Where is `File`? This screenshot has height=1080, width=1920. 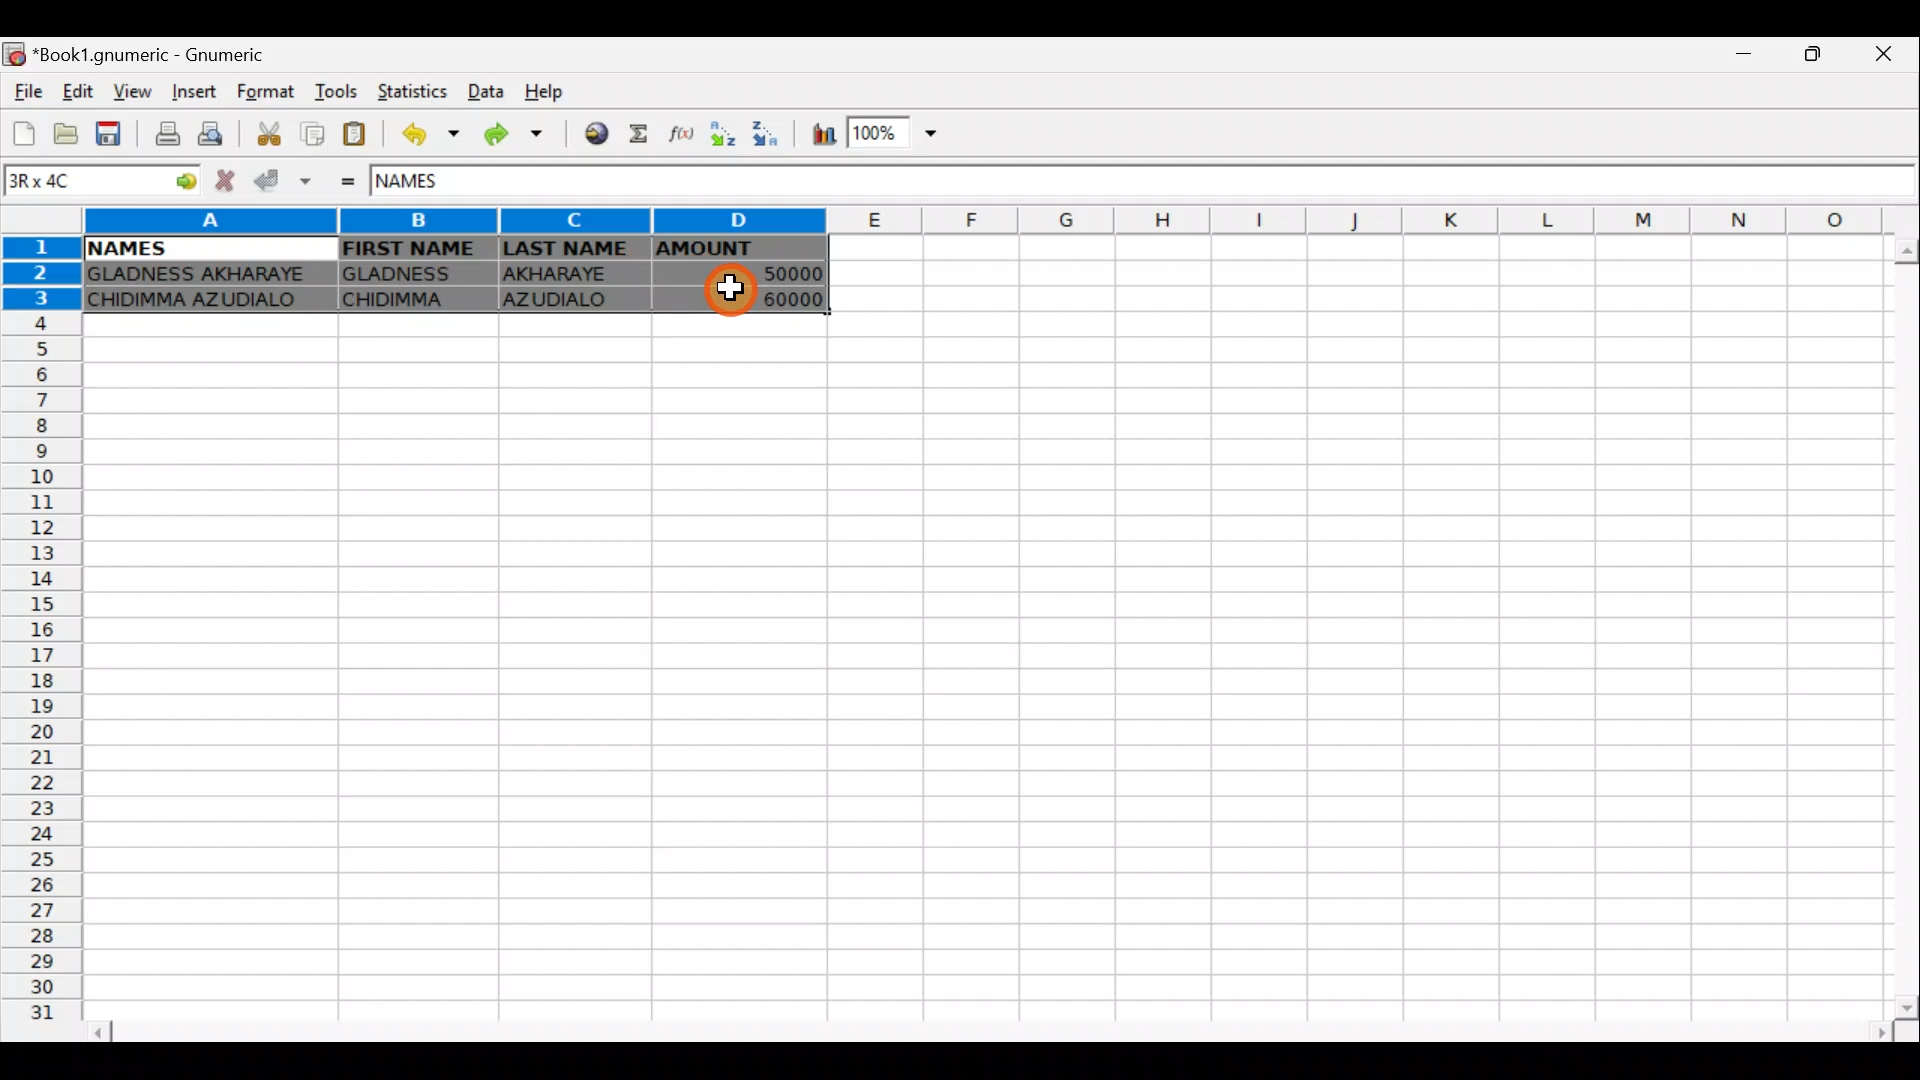
File is located at coordinates (28, 93).